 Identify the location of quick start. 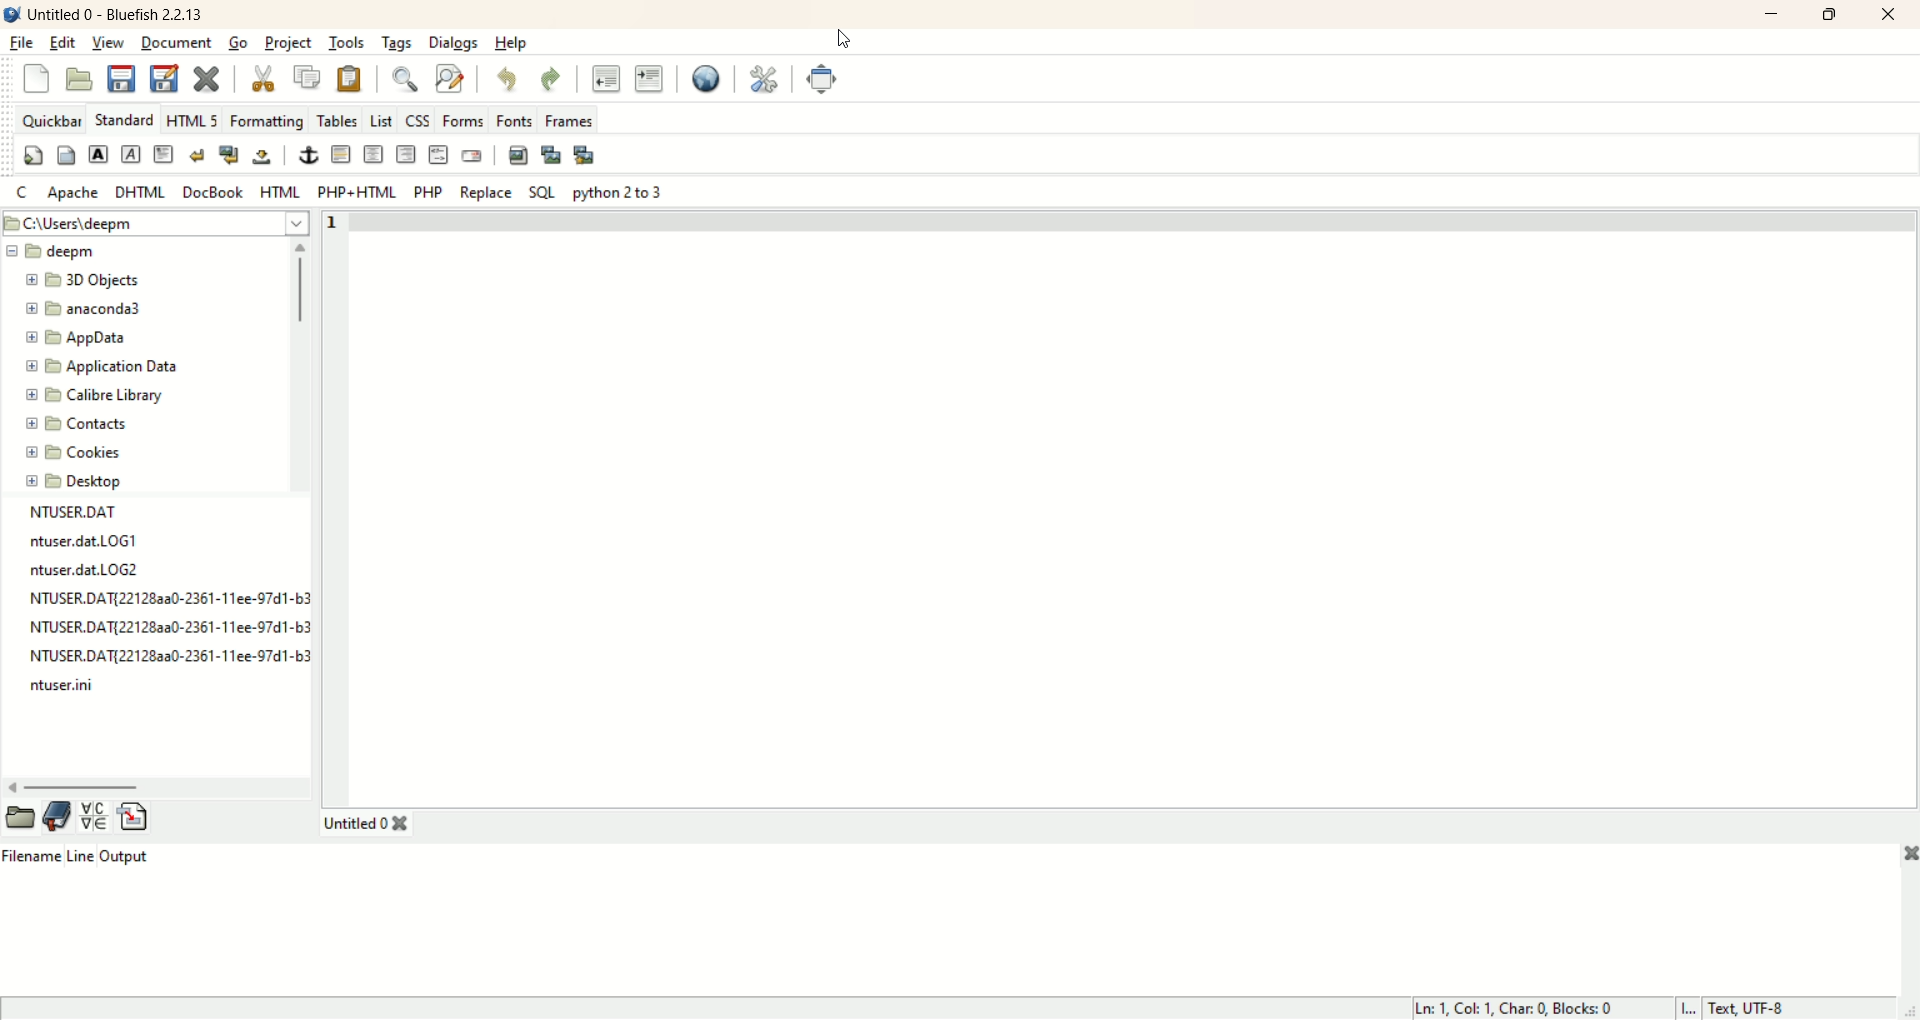
(32, 155).